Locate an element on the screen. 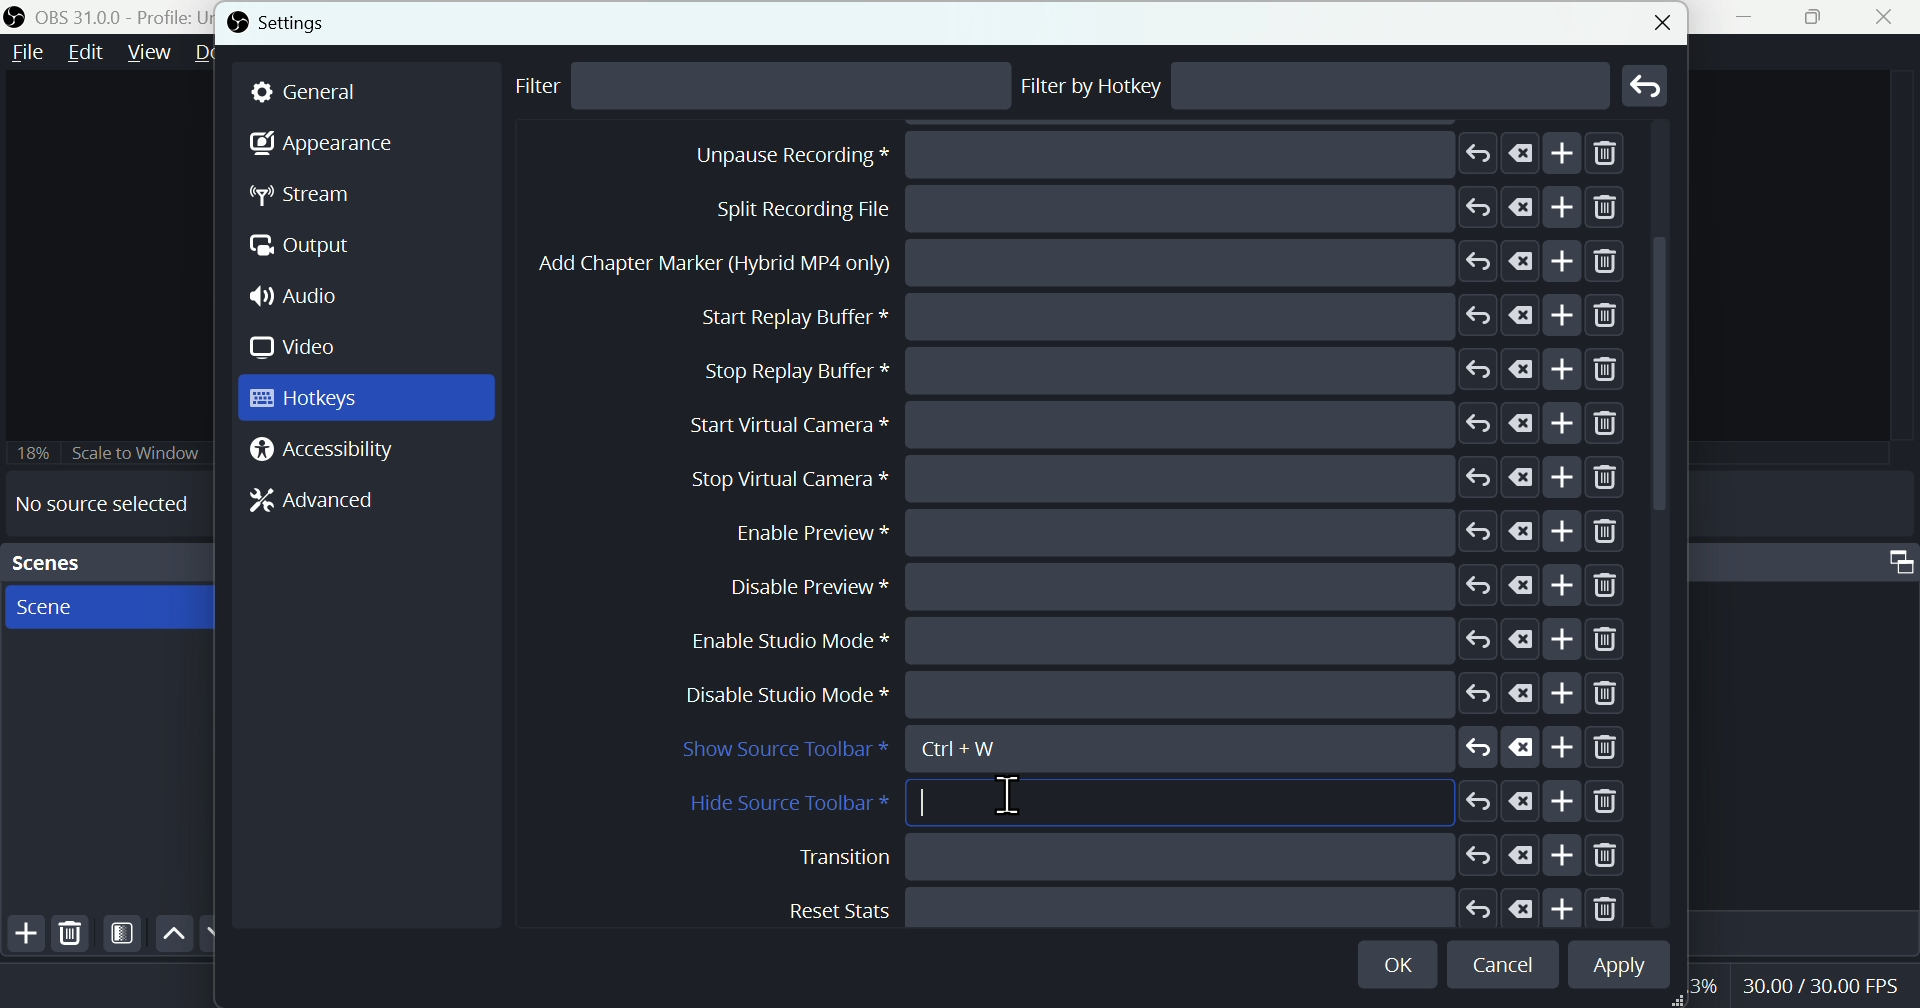 Image resolution: width=1920 pixels, height=1008 pixels. Hot keys is located at coordinates (366, 398).